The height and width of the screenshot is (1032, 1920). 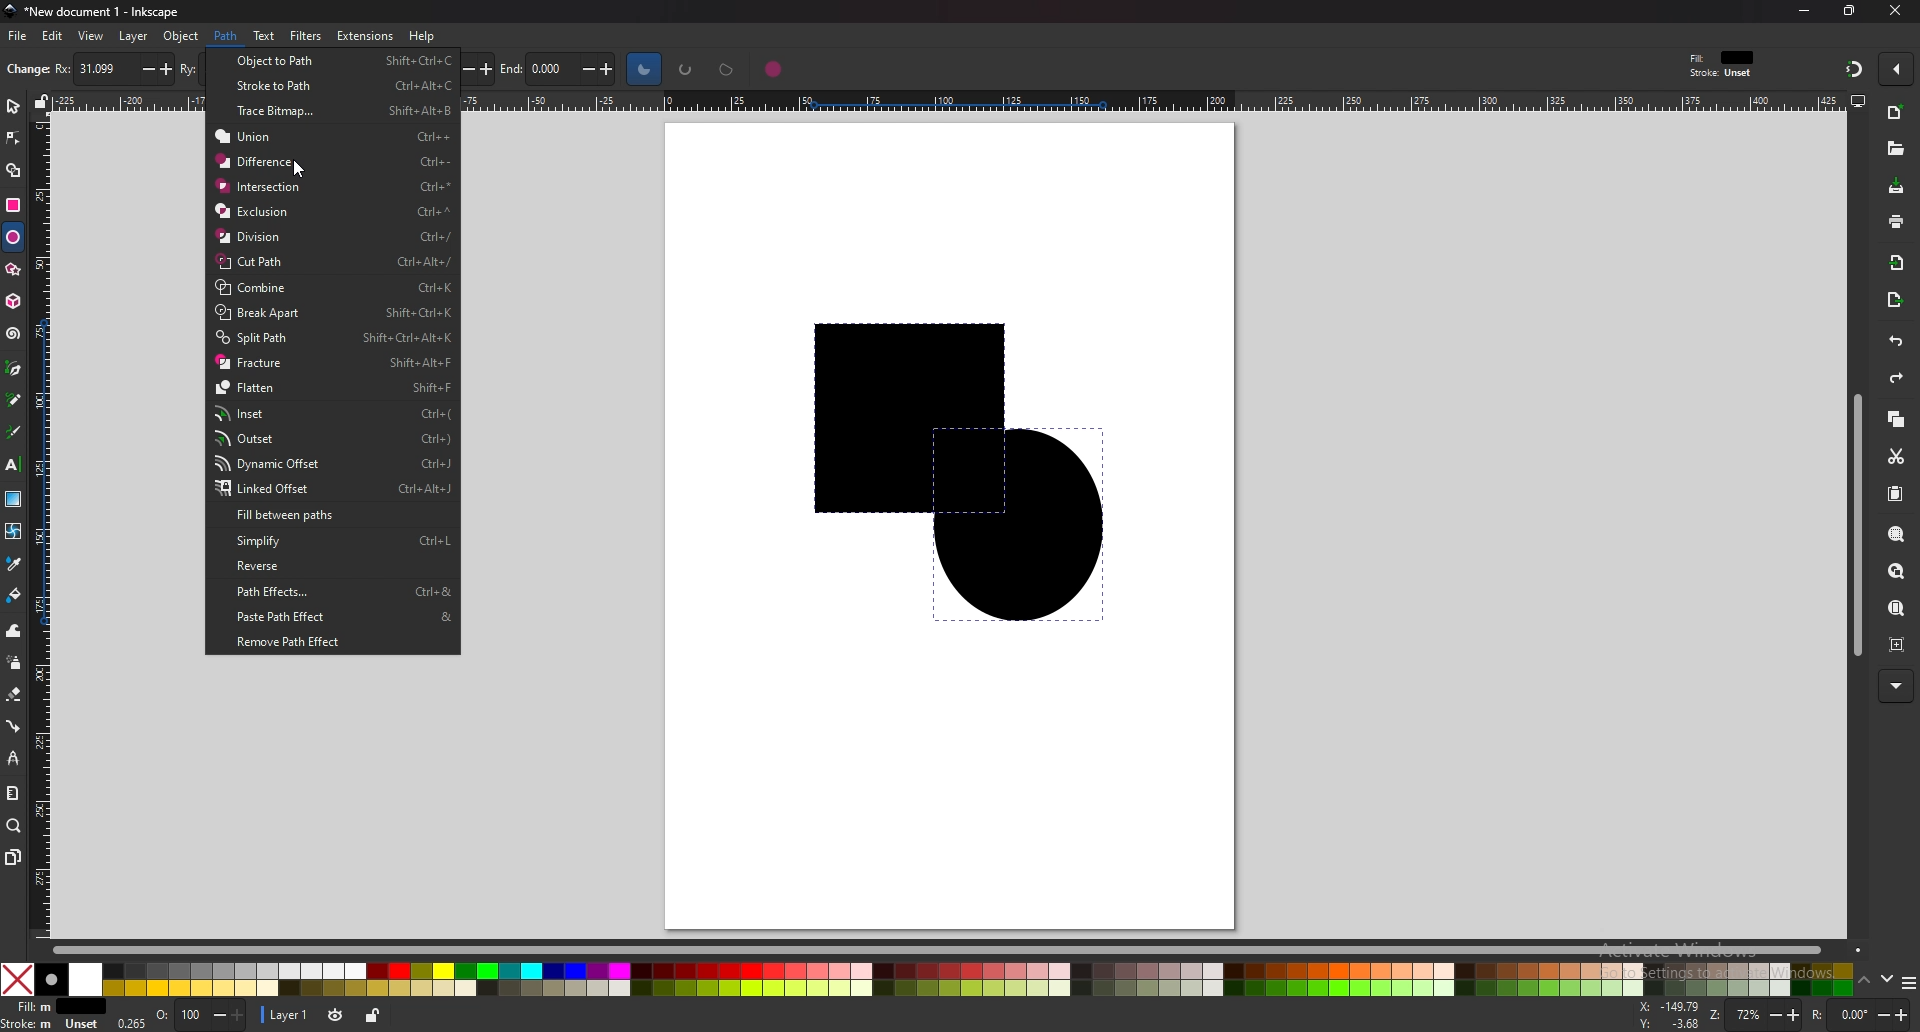 I want to click on Fill between paths, so click(x=288, y=515).